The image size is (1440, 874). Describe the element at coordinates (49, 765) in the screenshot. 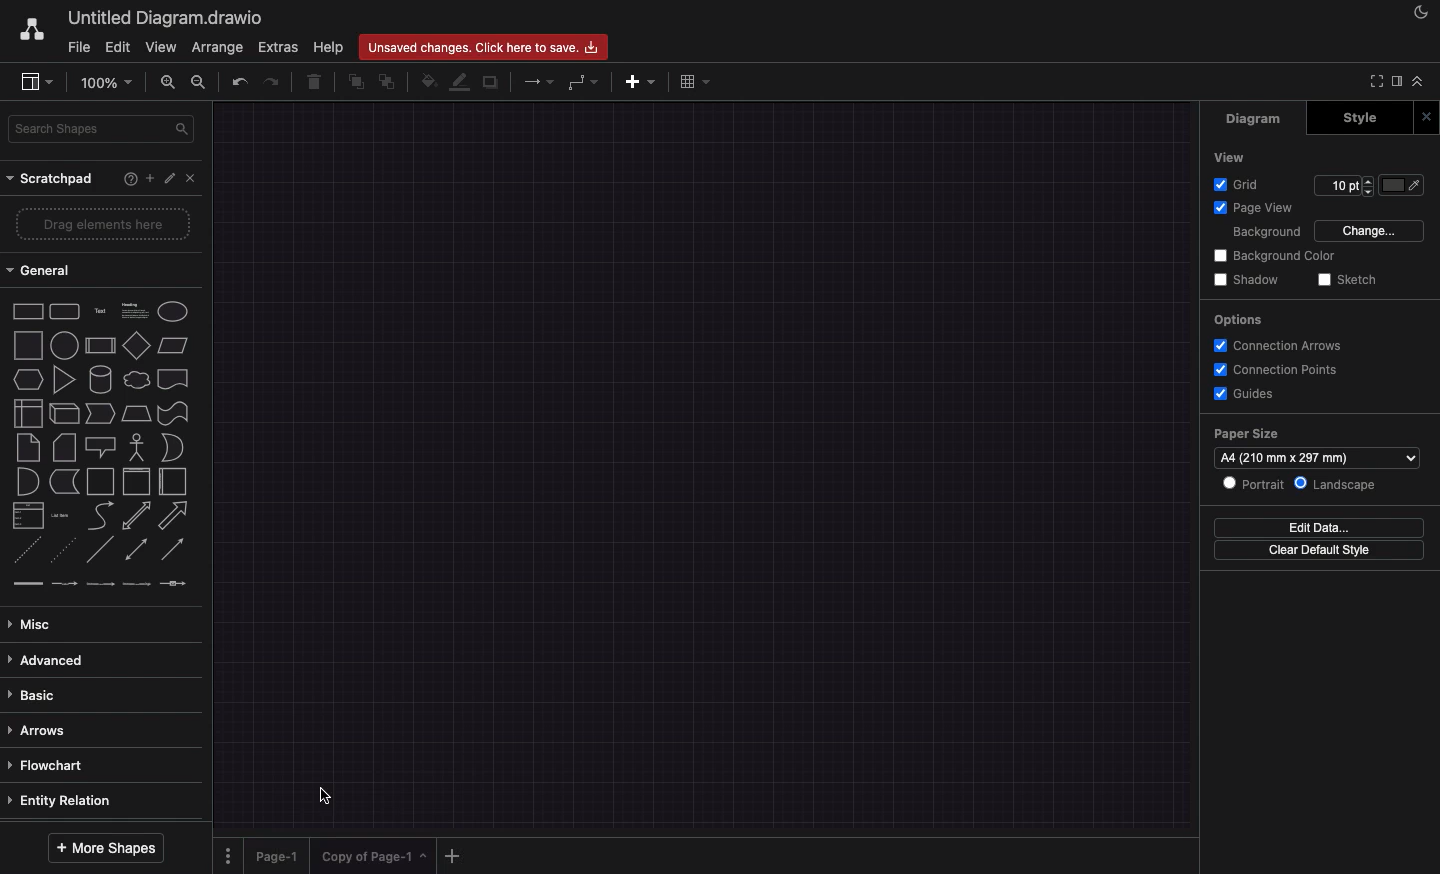

I see `flowchart` at that location.